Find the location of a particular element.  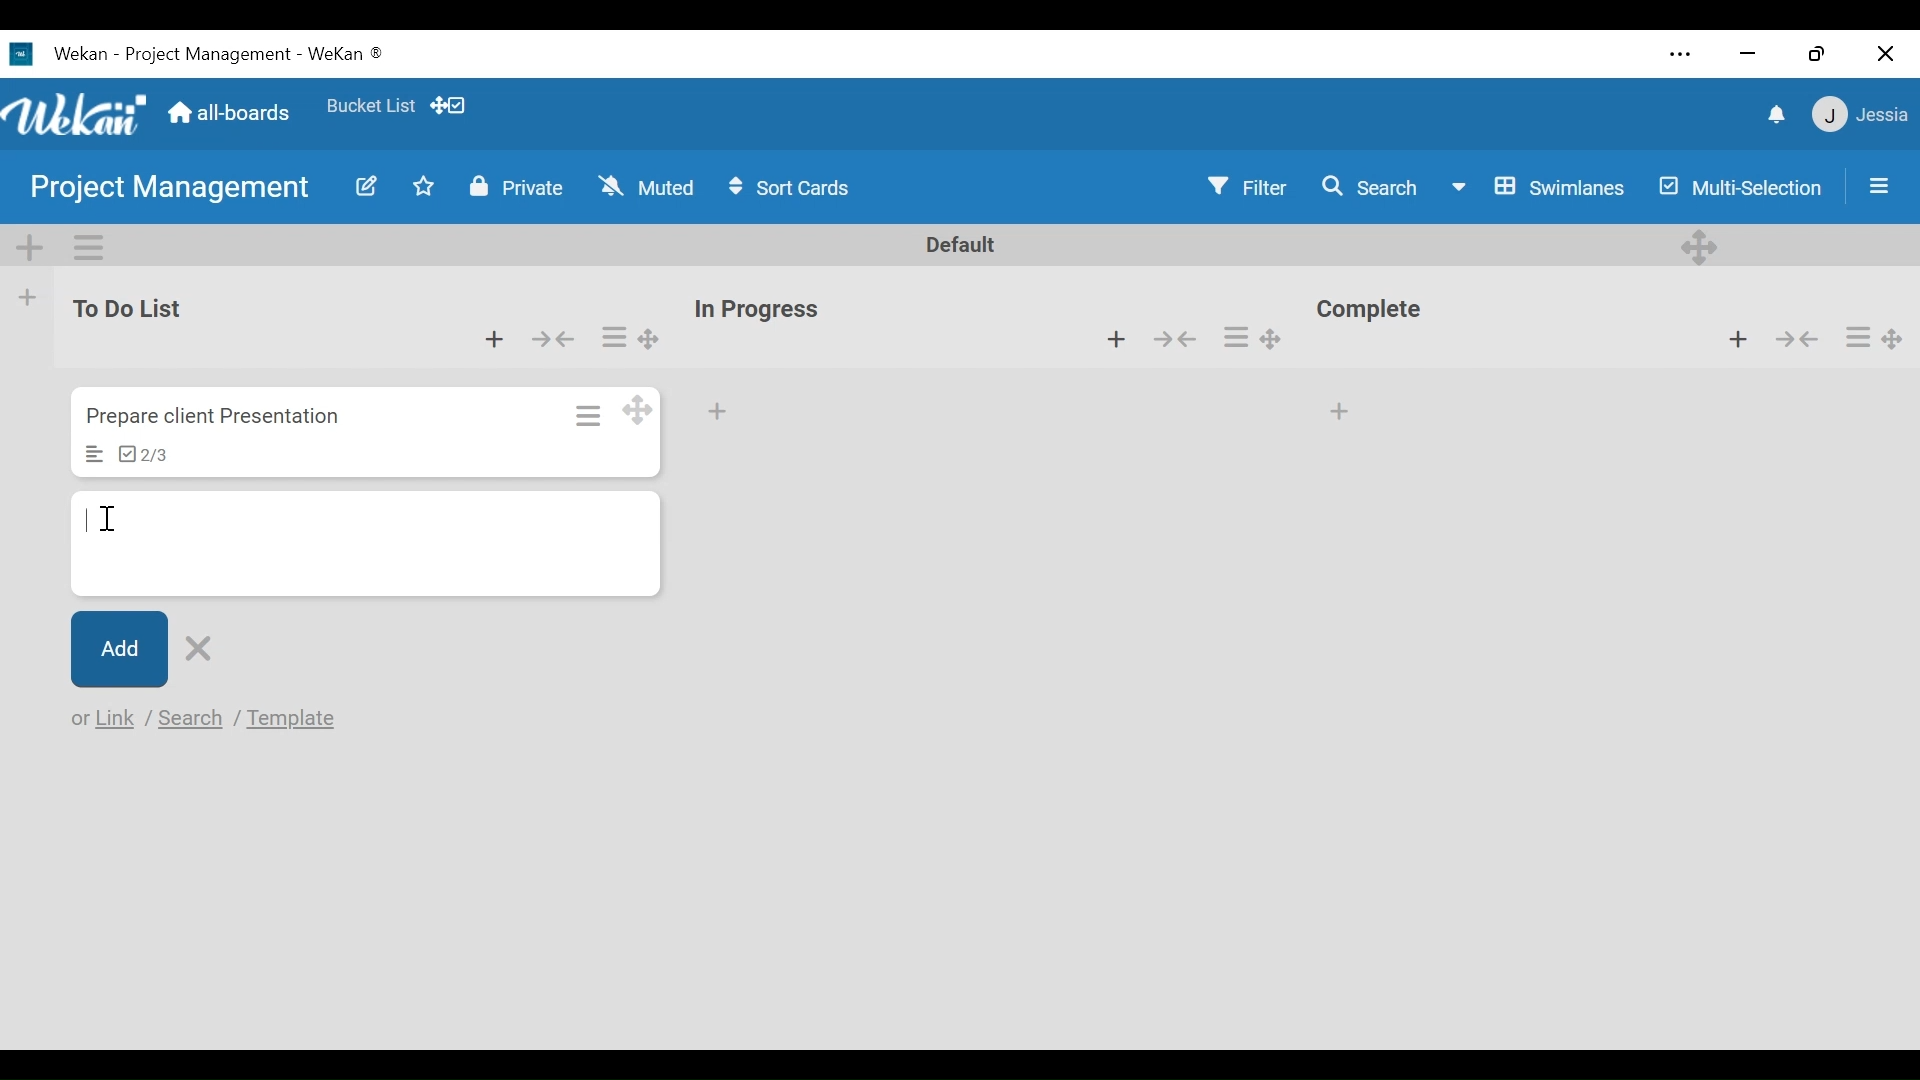

Toggle favorites is located at coordinates (425, 190).